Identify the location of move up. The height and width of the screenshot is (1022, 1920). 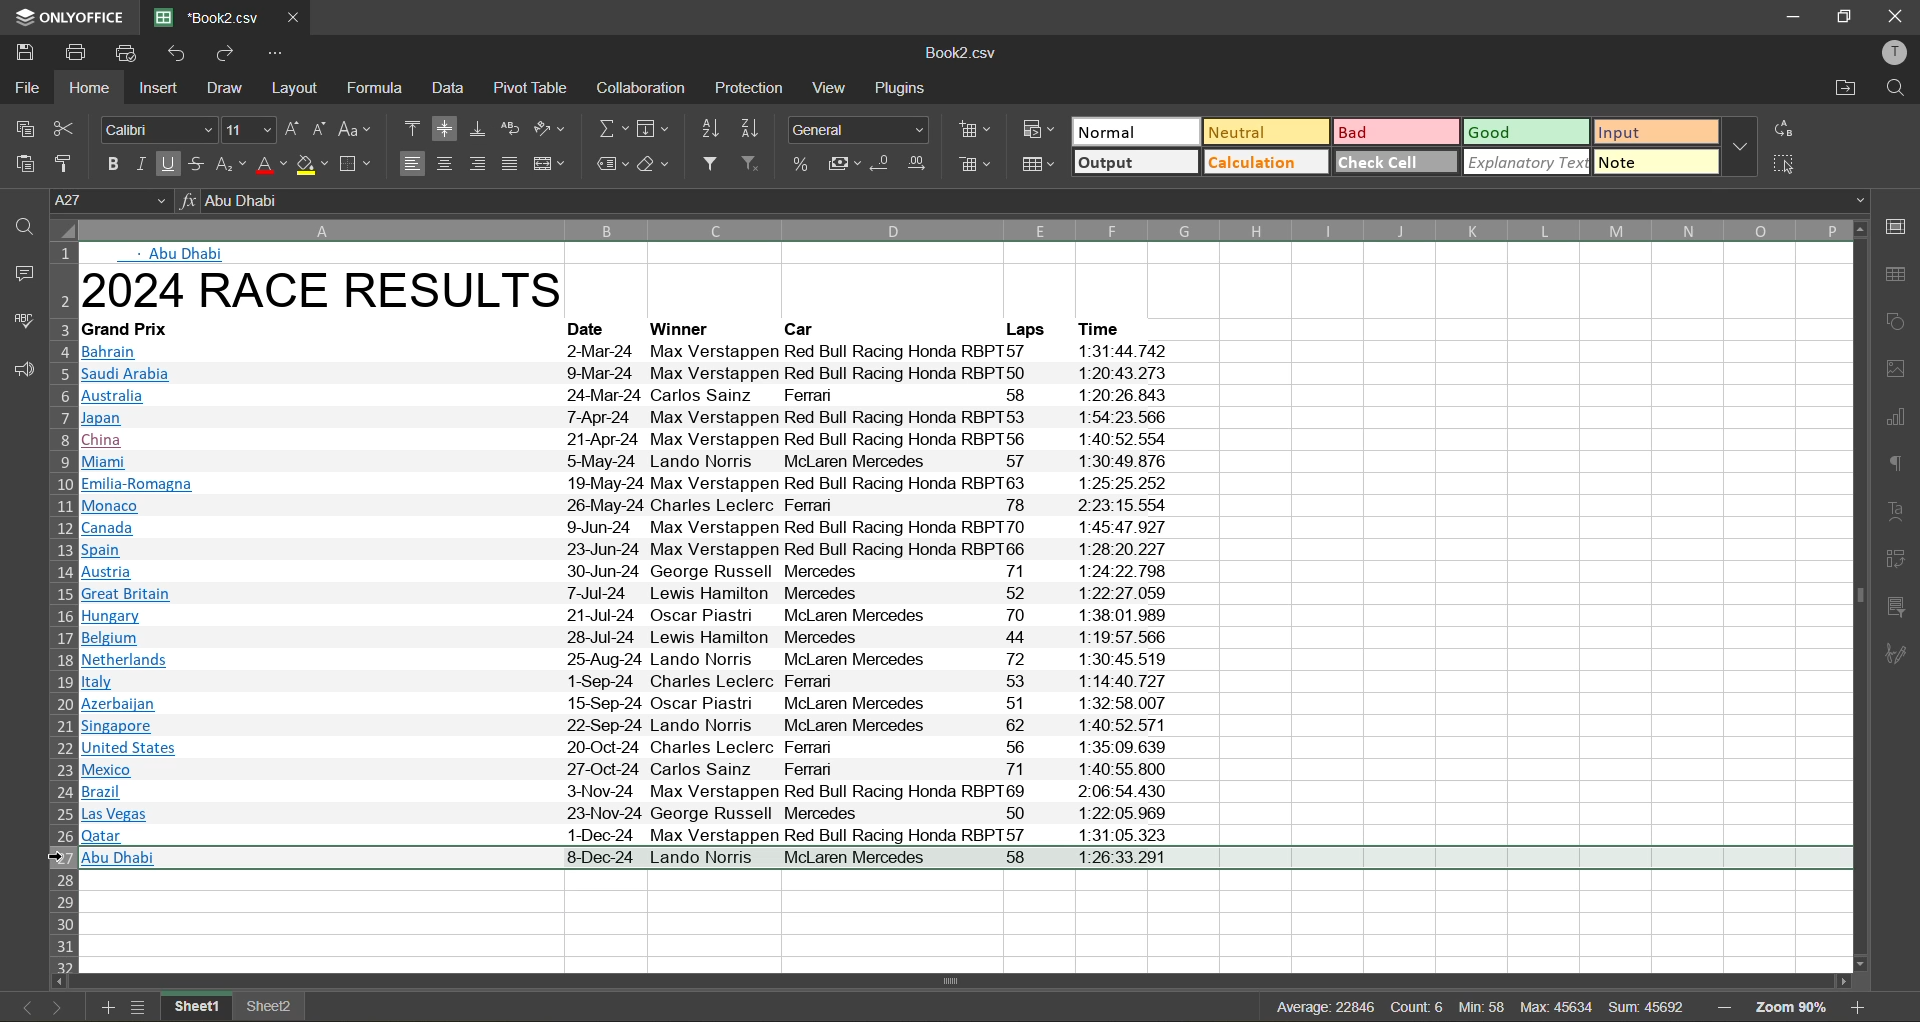
(1858, 230).